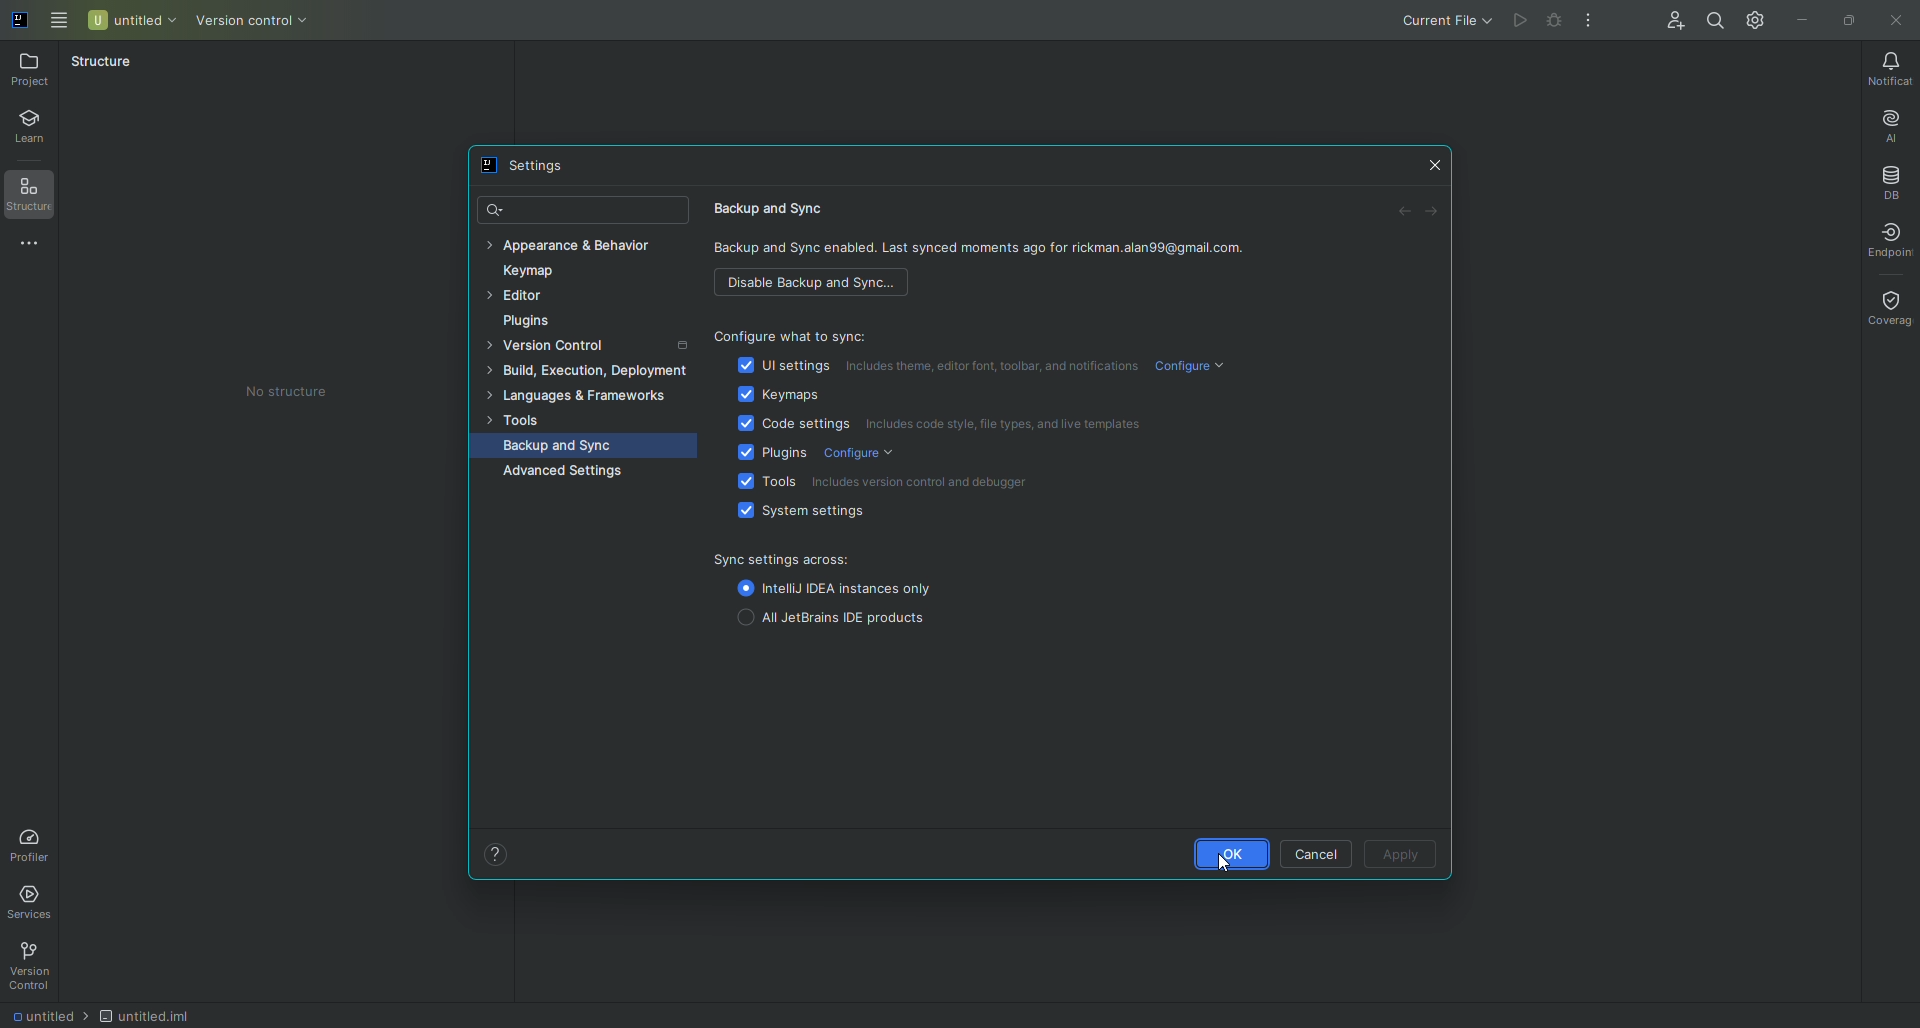 This screenshot has width=1920, height=1028. What do you see at coordinates (44, 1018) in the screenshot?
I see `Filename` at bounding box center [44, 1018].